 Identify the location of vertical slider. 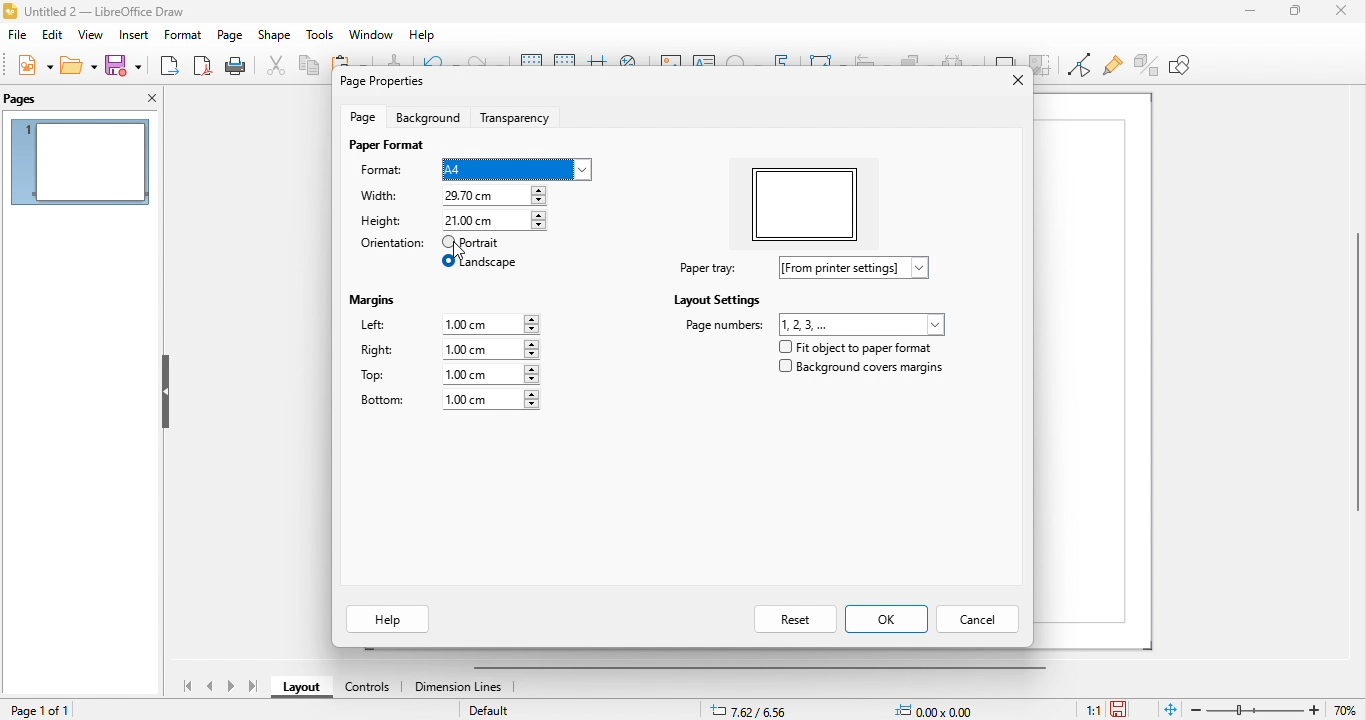
(1350, 378).